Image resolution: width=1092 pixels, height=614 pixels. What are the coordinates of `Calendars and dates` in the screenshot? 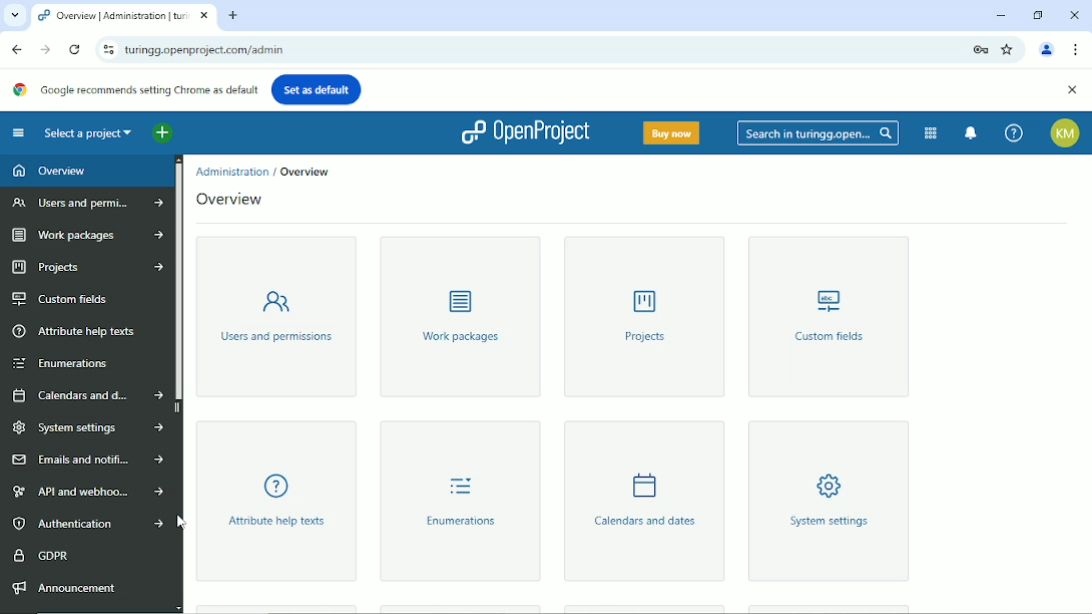 It's located at (643, 501).